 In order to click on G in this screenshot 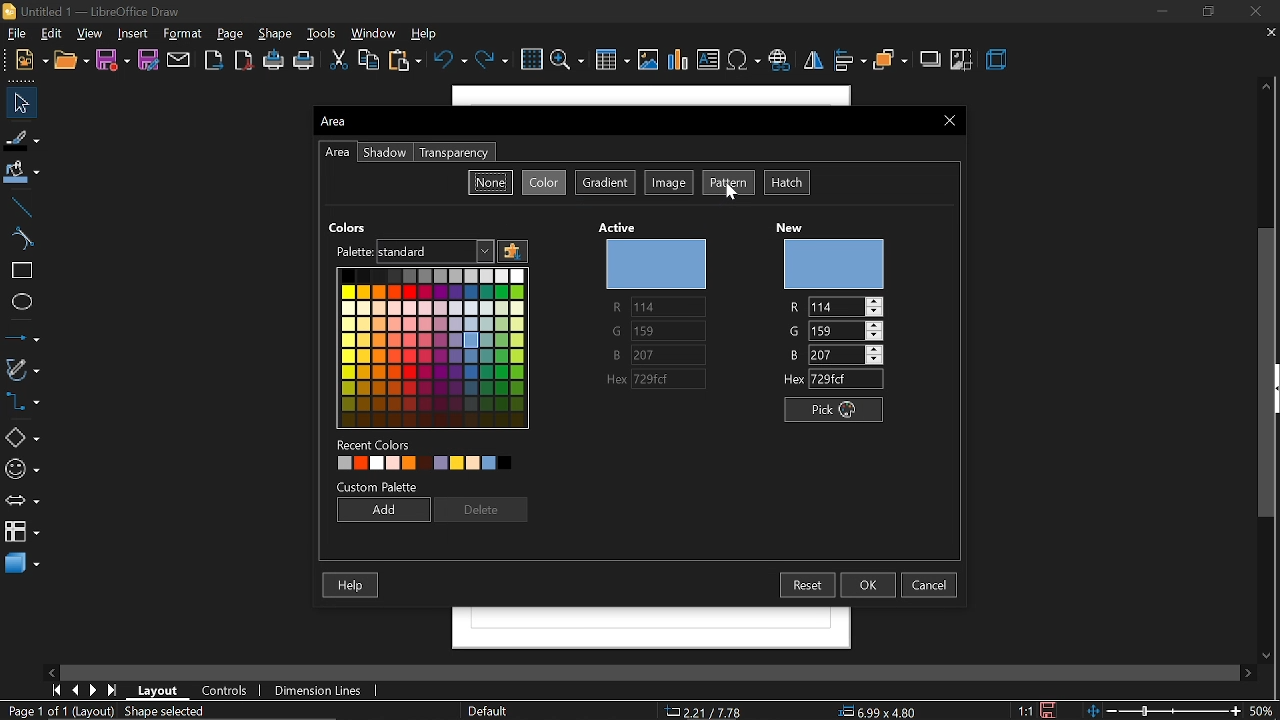, I will do `click(612, 333)`.